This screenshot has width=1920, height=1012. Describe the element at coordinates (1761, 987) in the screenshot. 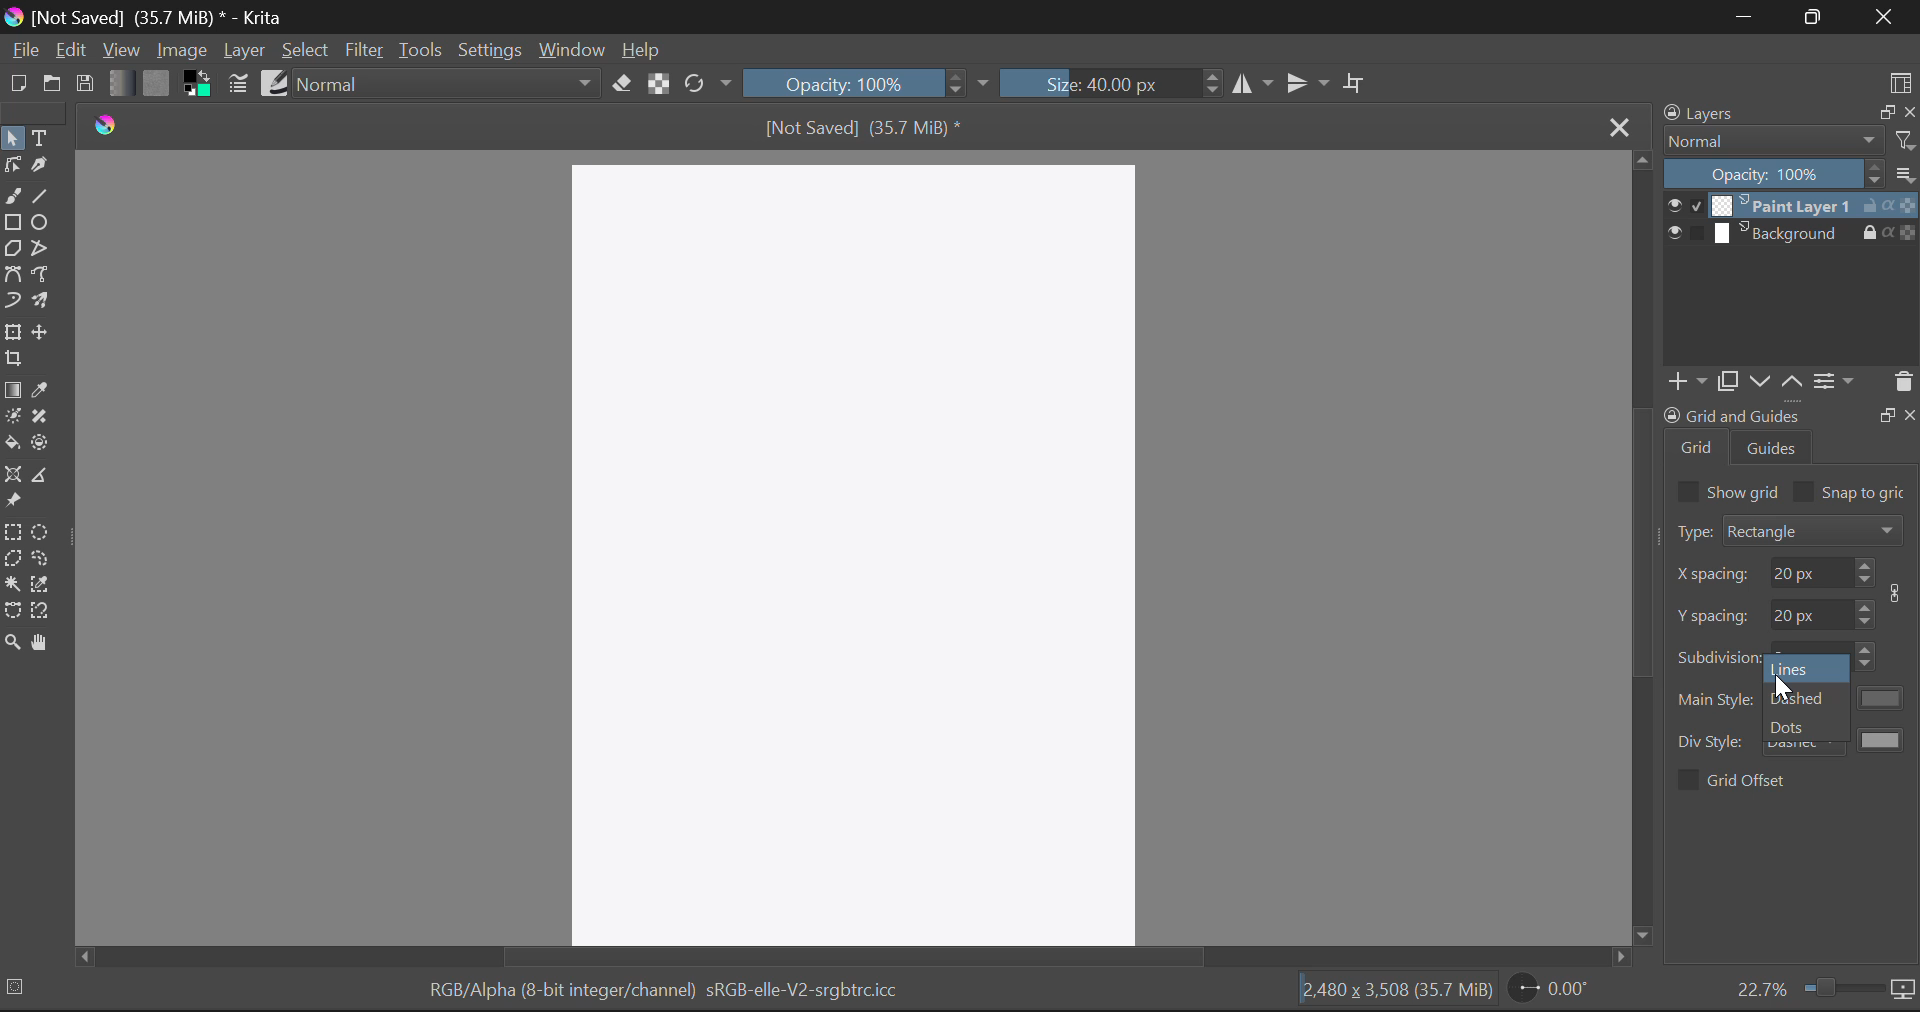

I see `zoom value` at that location.